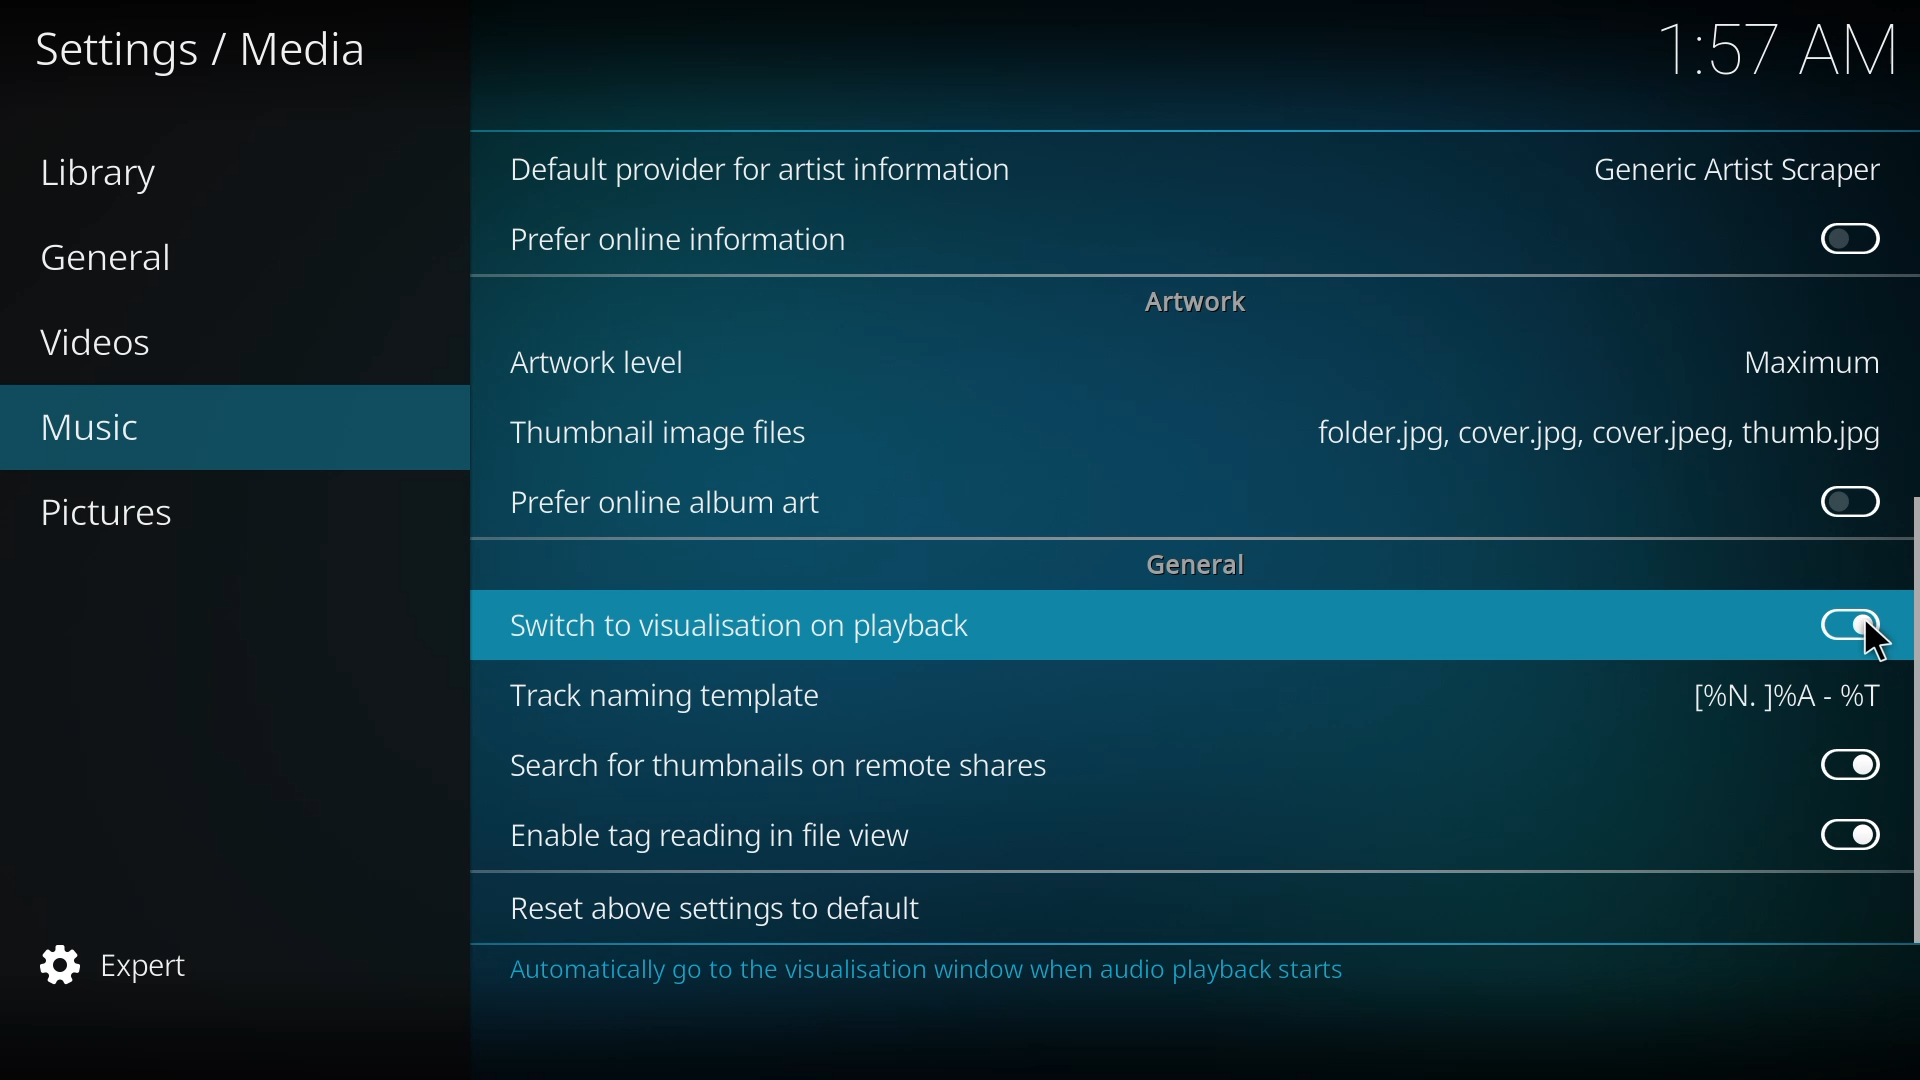  Describe the element at coordinates (774, 170) in the screenshot. I see `default` at that location.